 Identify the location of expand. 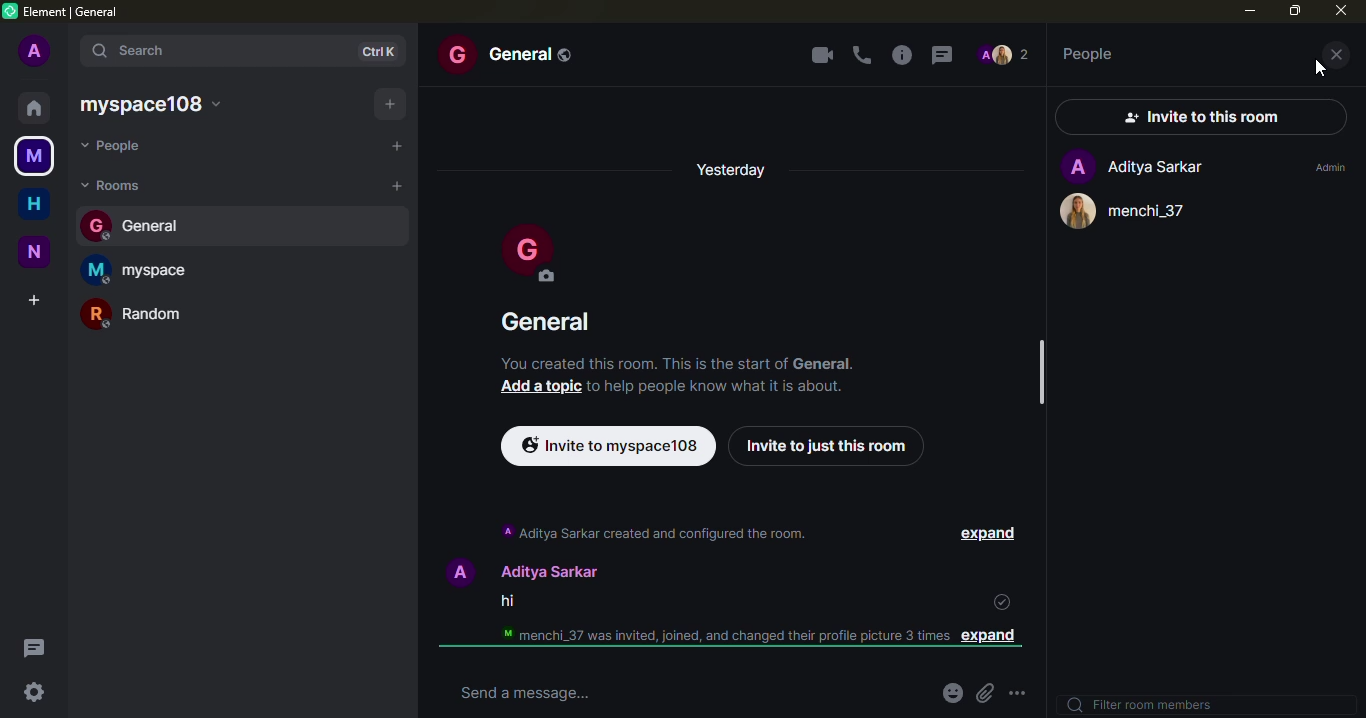
(998, 639).